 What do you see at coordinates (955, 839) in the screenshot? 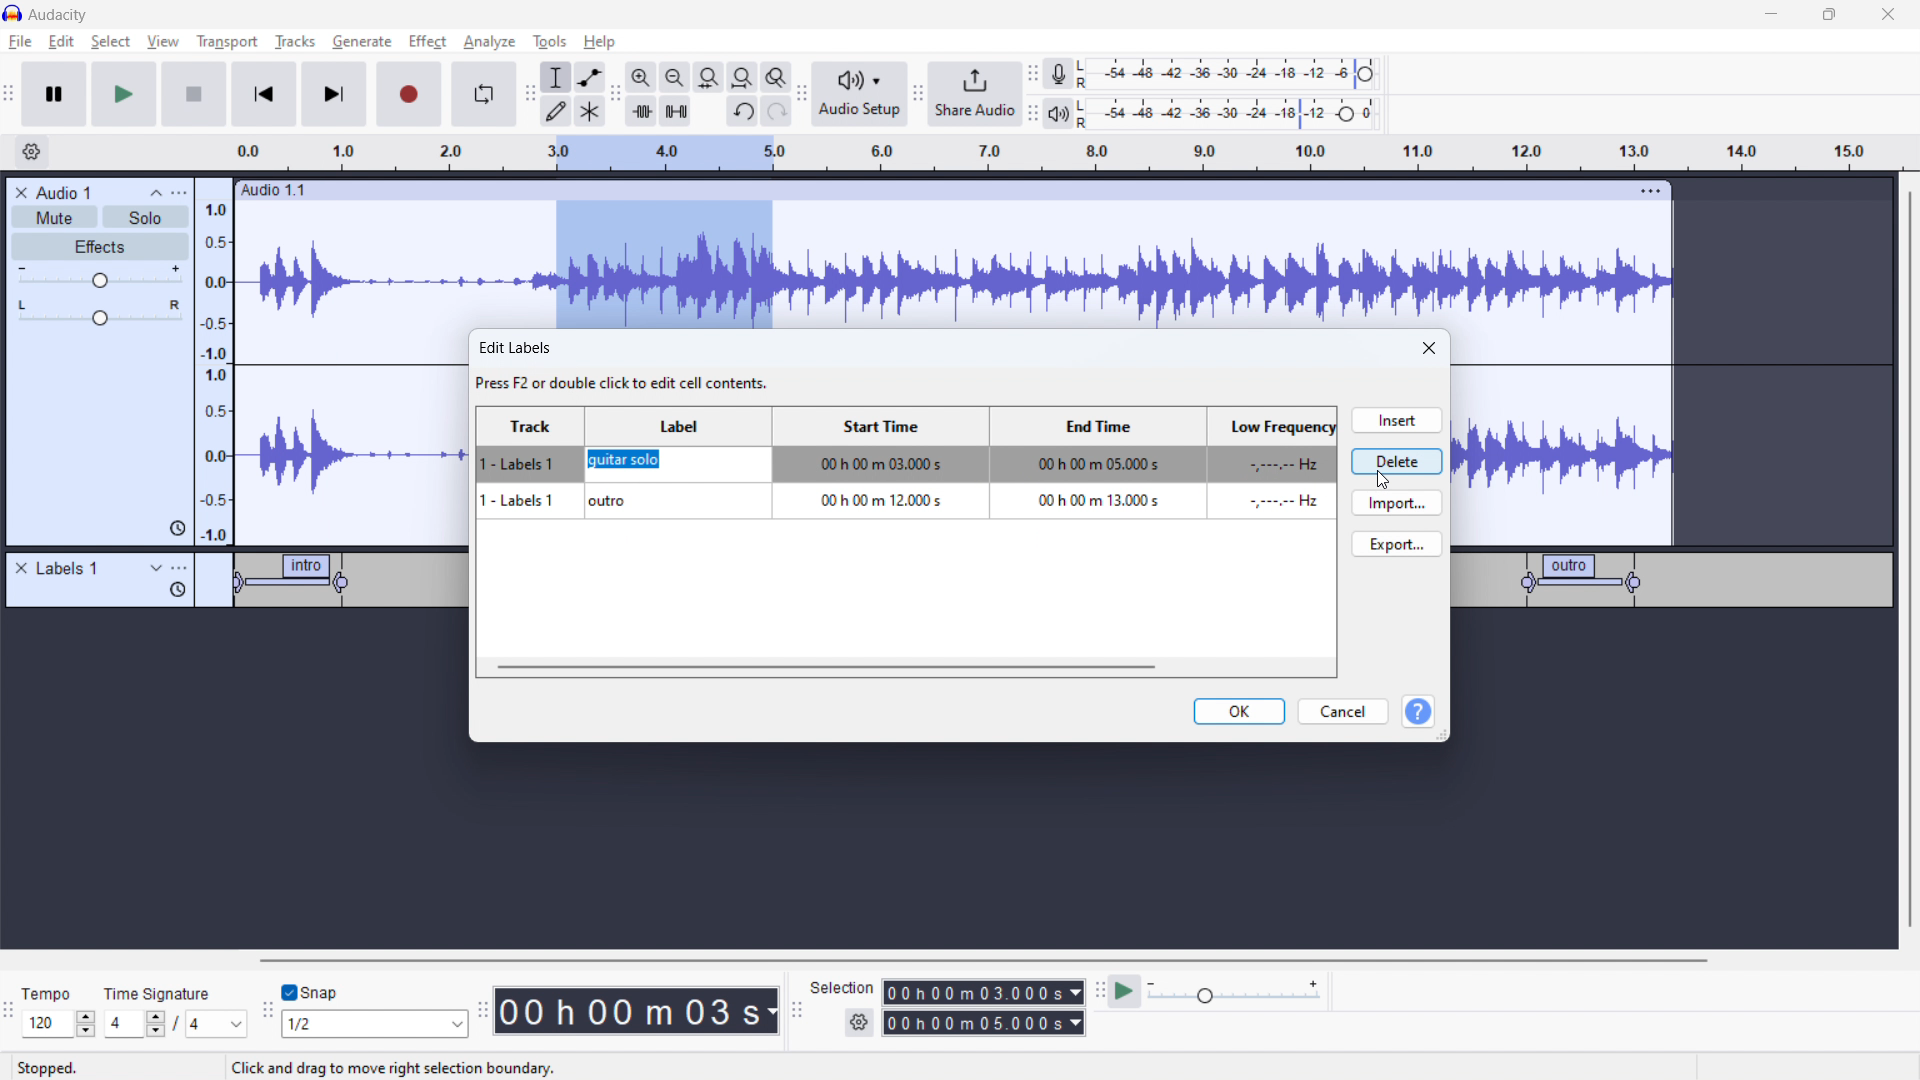
I see `timeline` at bounding box center [955, 839].